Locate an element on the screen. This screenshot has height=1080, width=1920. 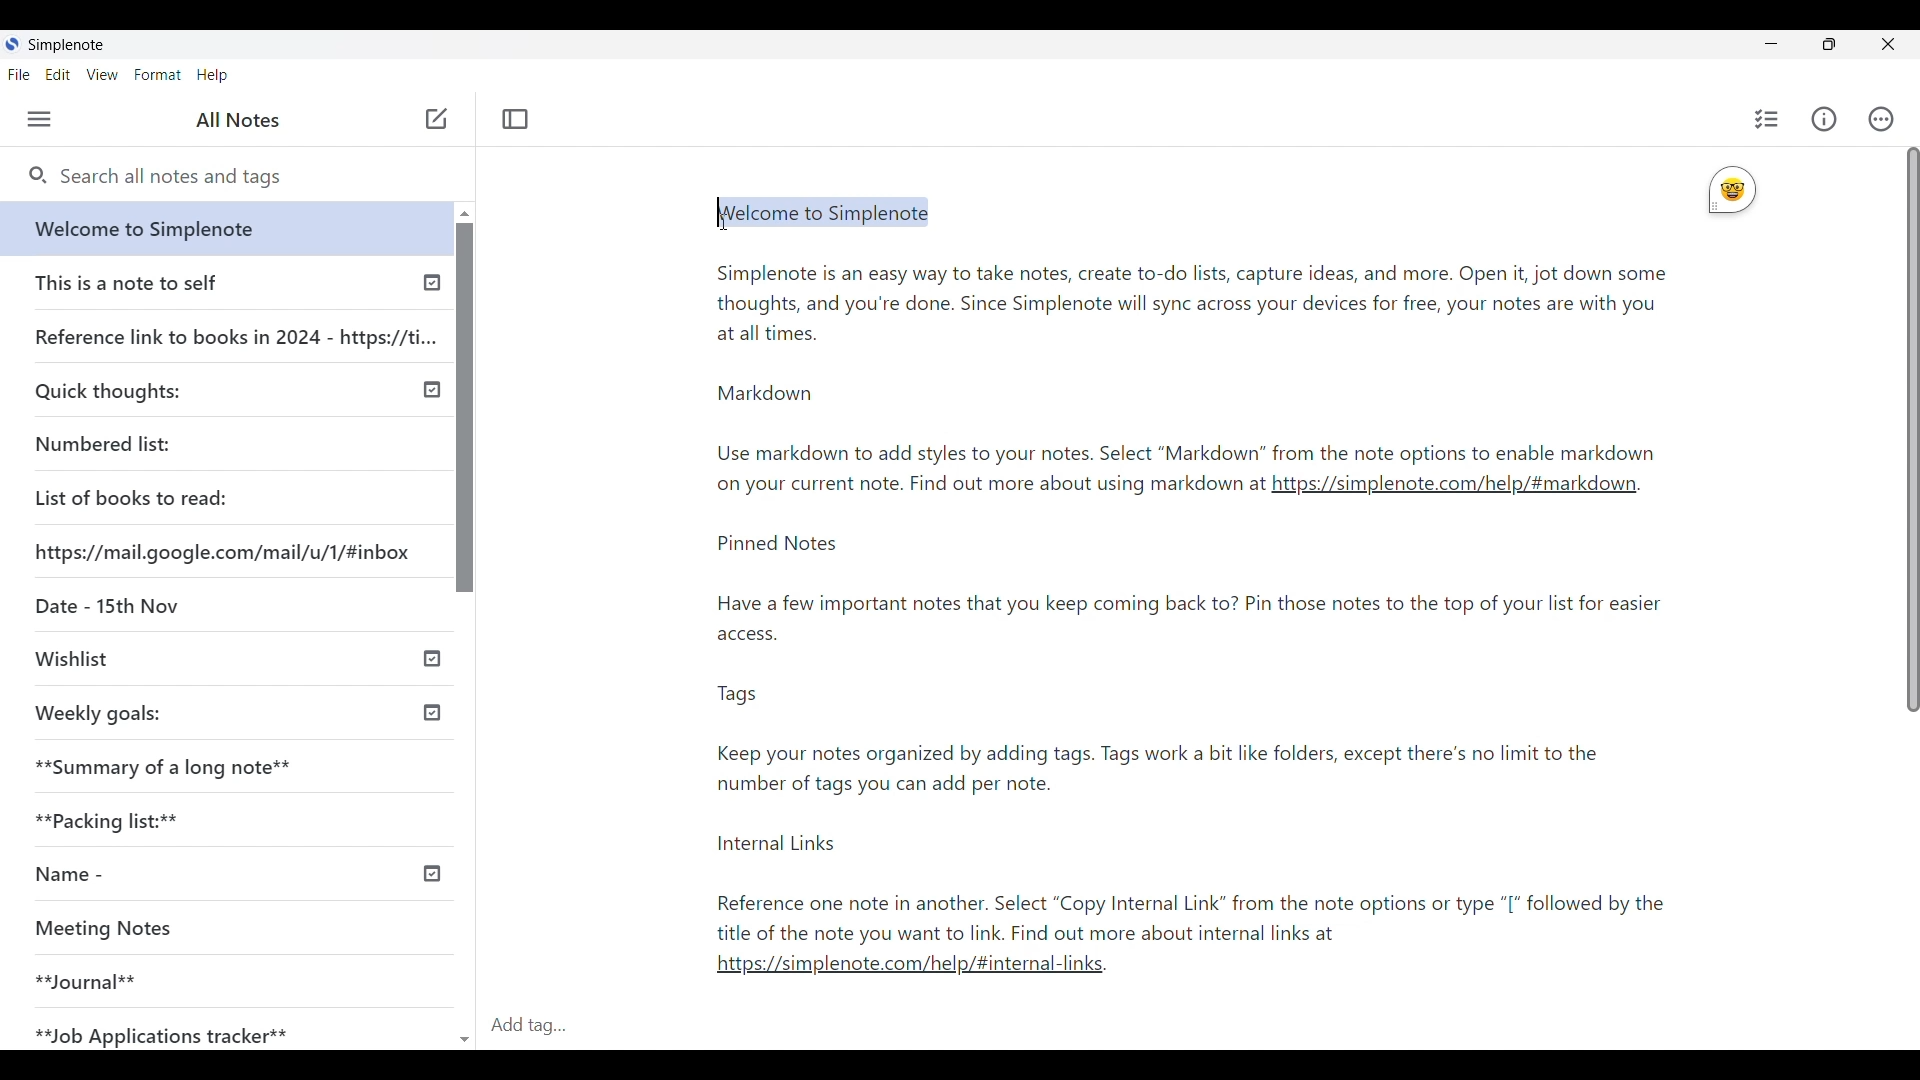
Vertical slide bar for noted made earlier is located at coordinates (461, 407).